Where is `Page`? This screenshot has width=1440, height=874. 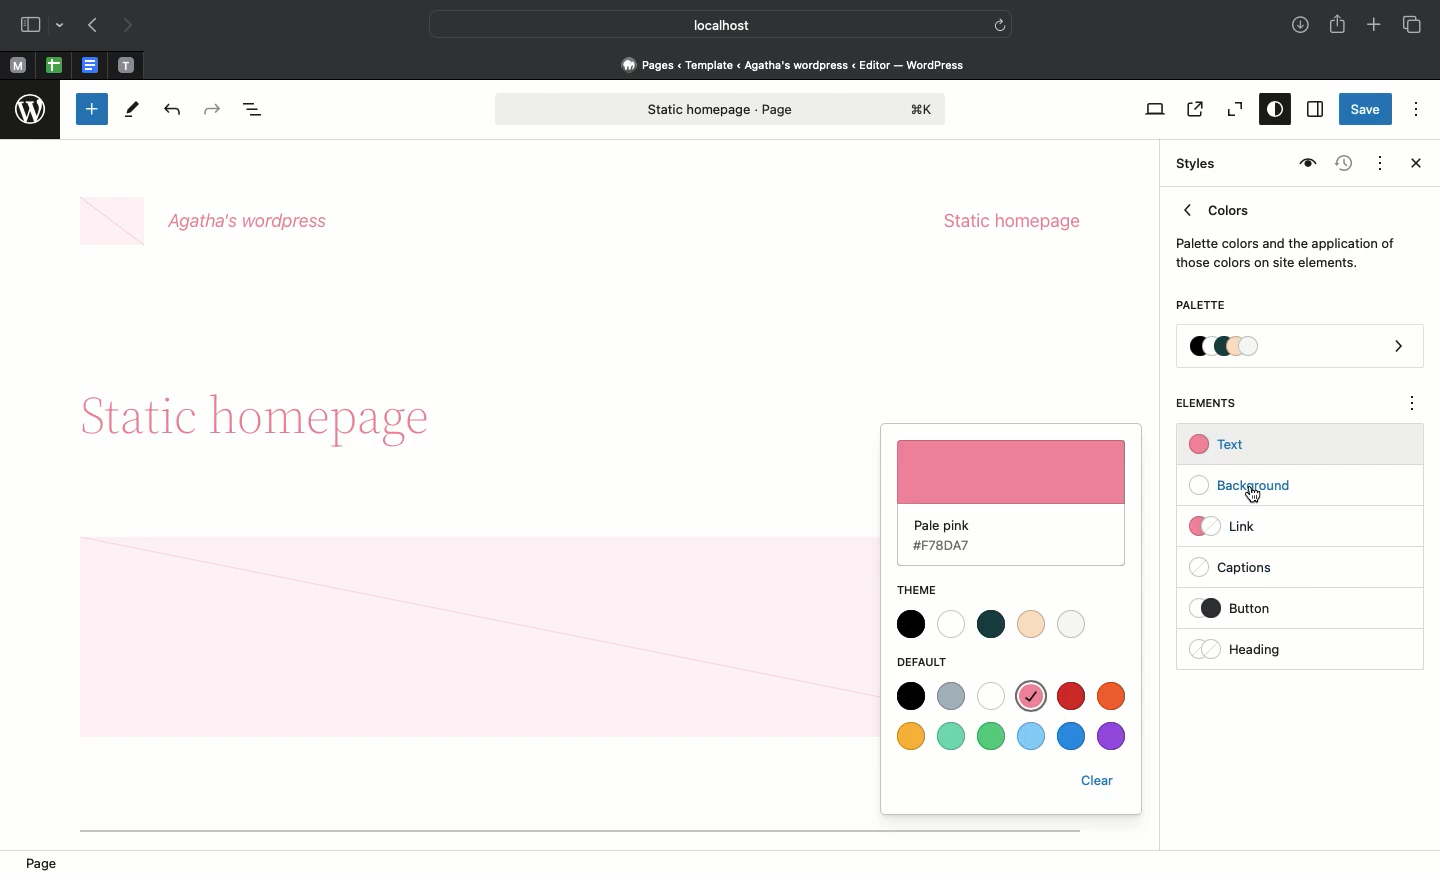
Page is located at coordinates (721, 109).